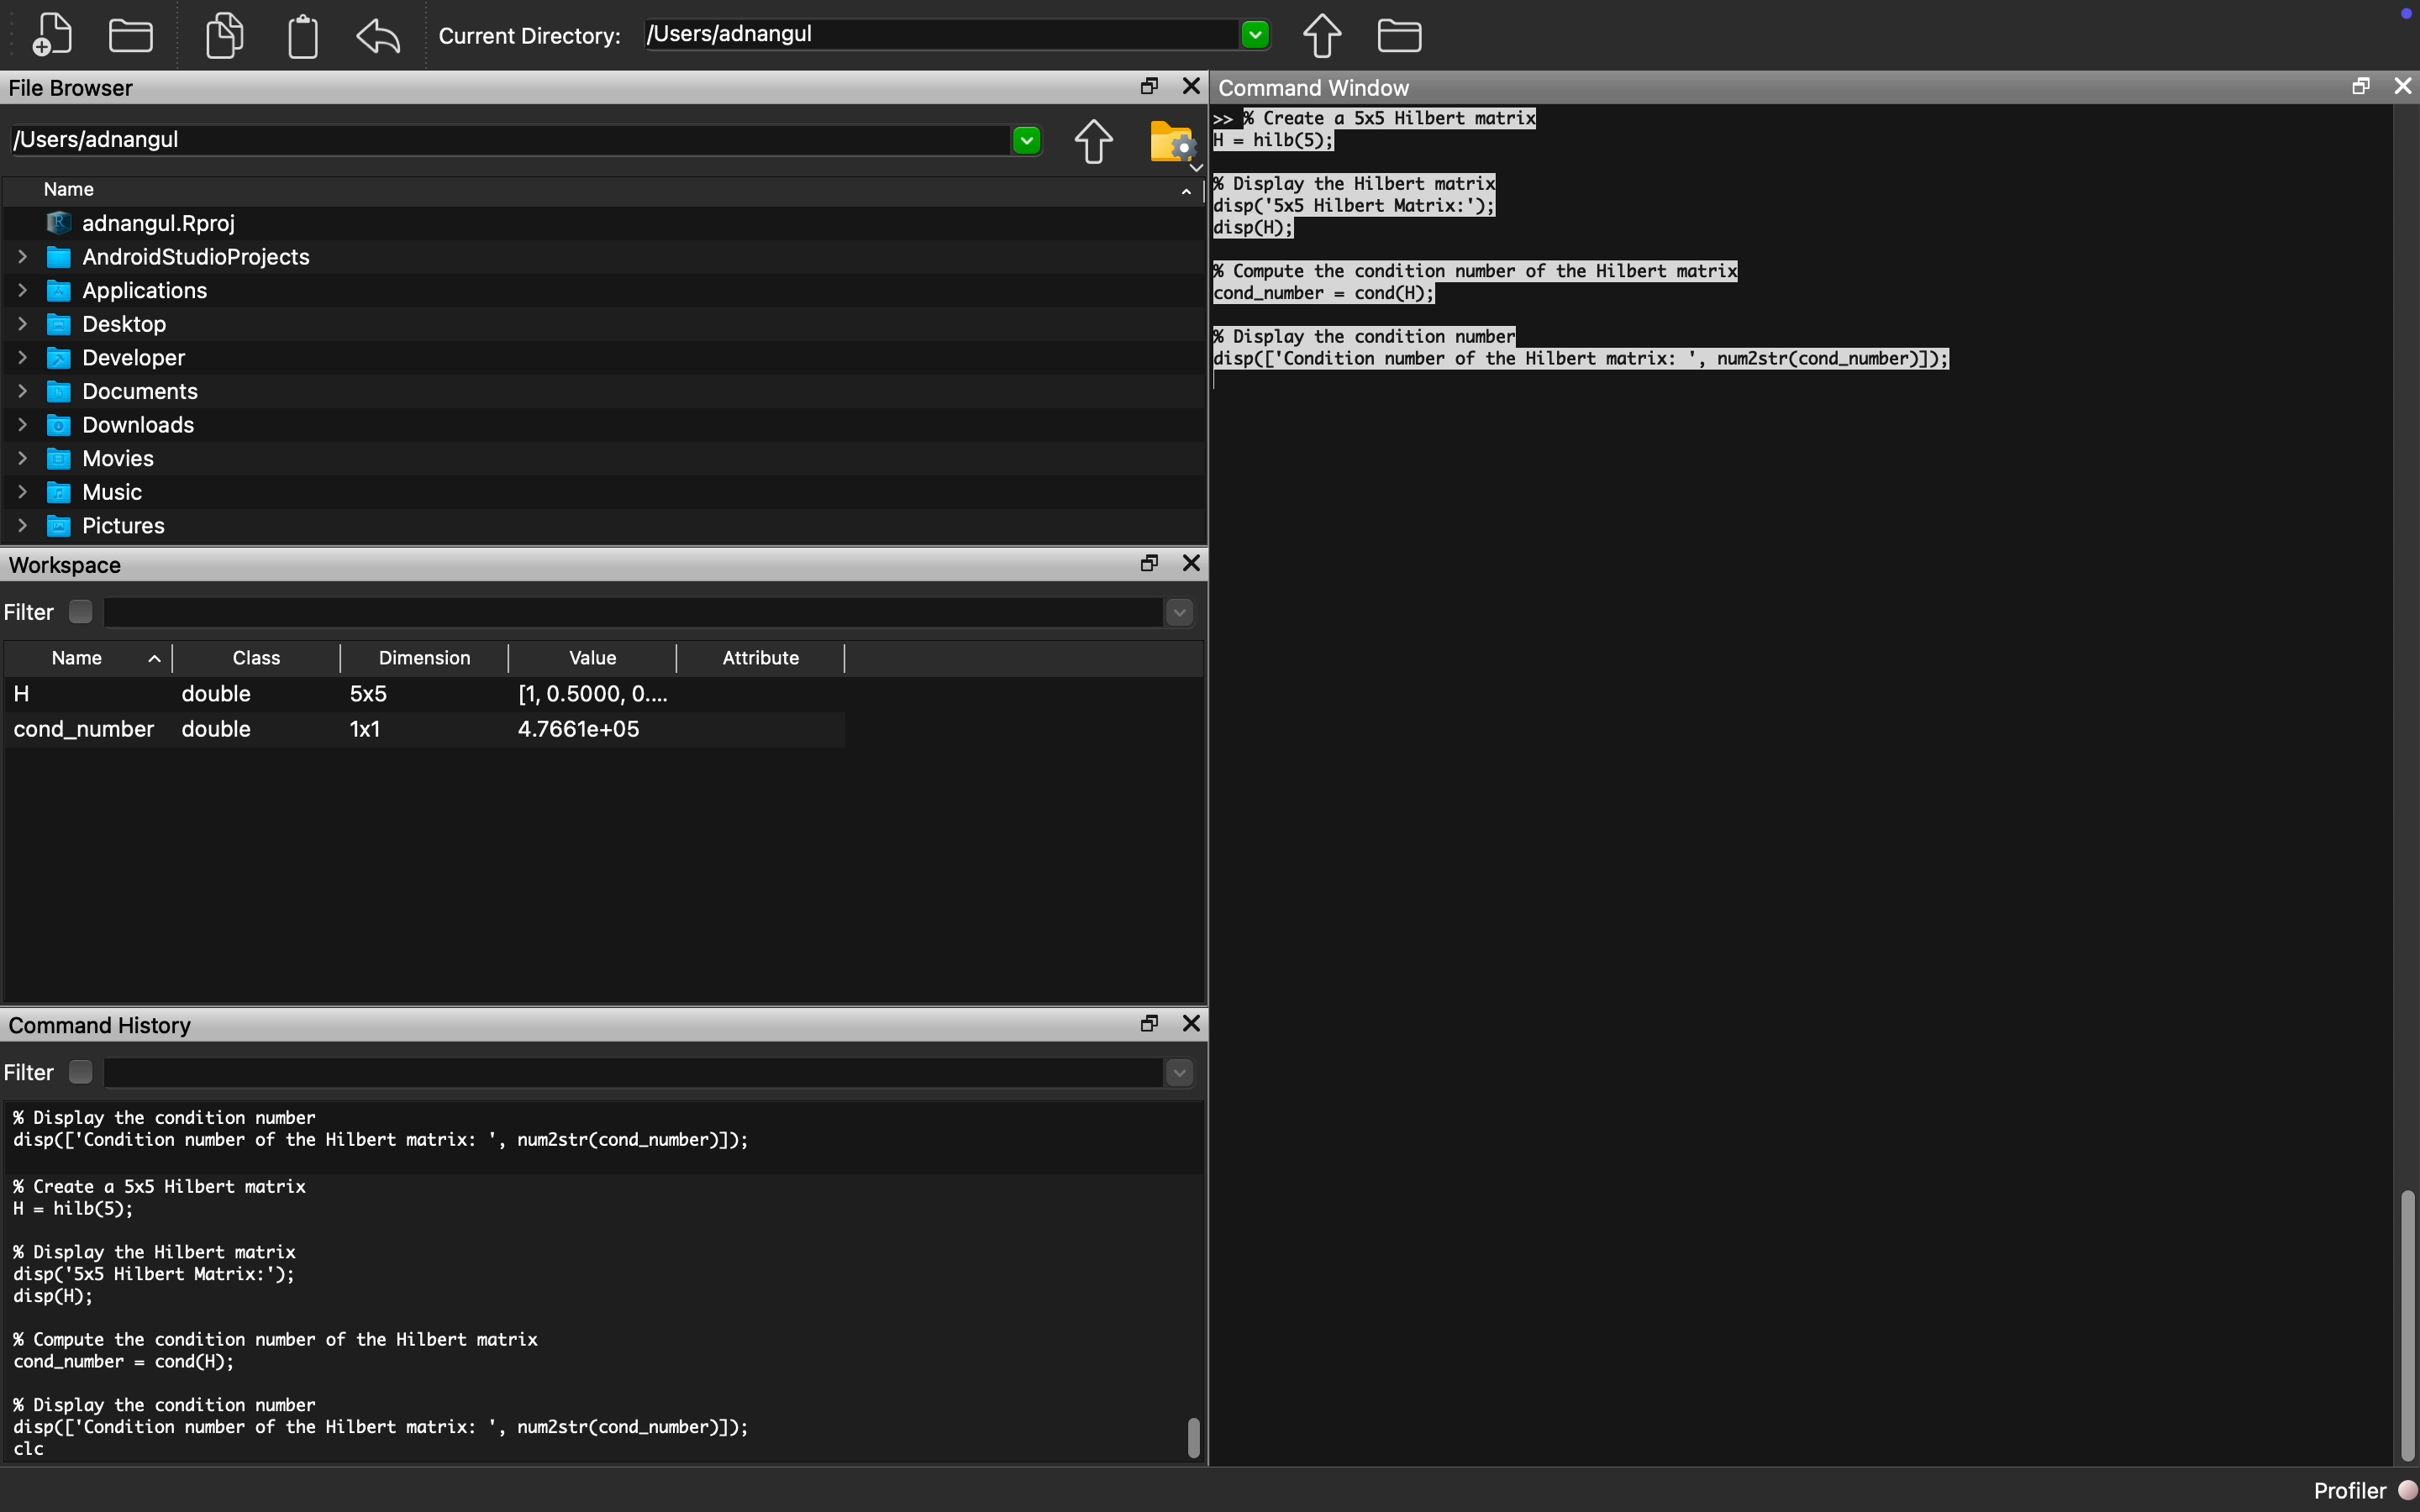  I want to click on dropdown, so click(653, 1075).